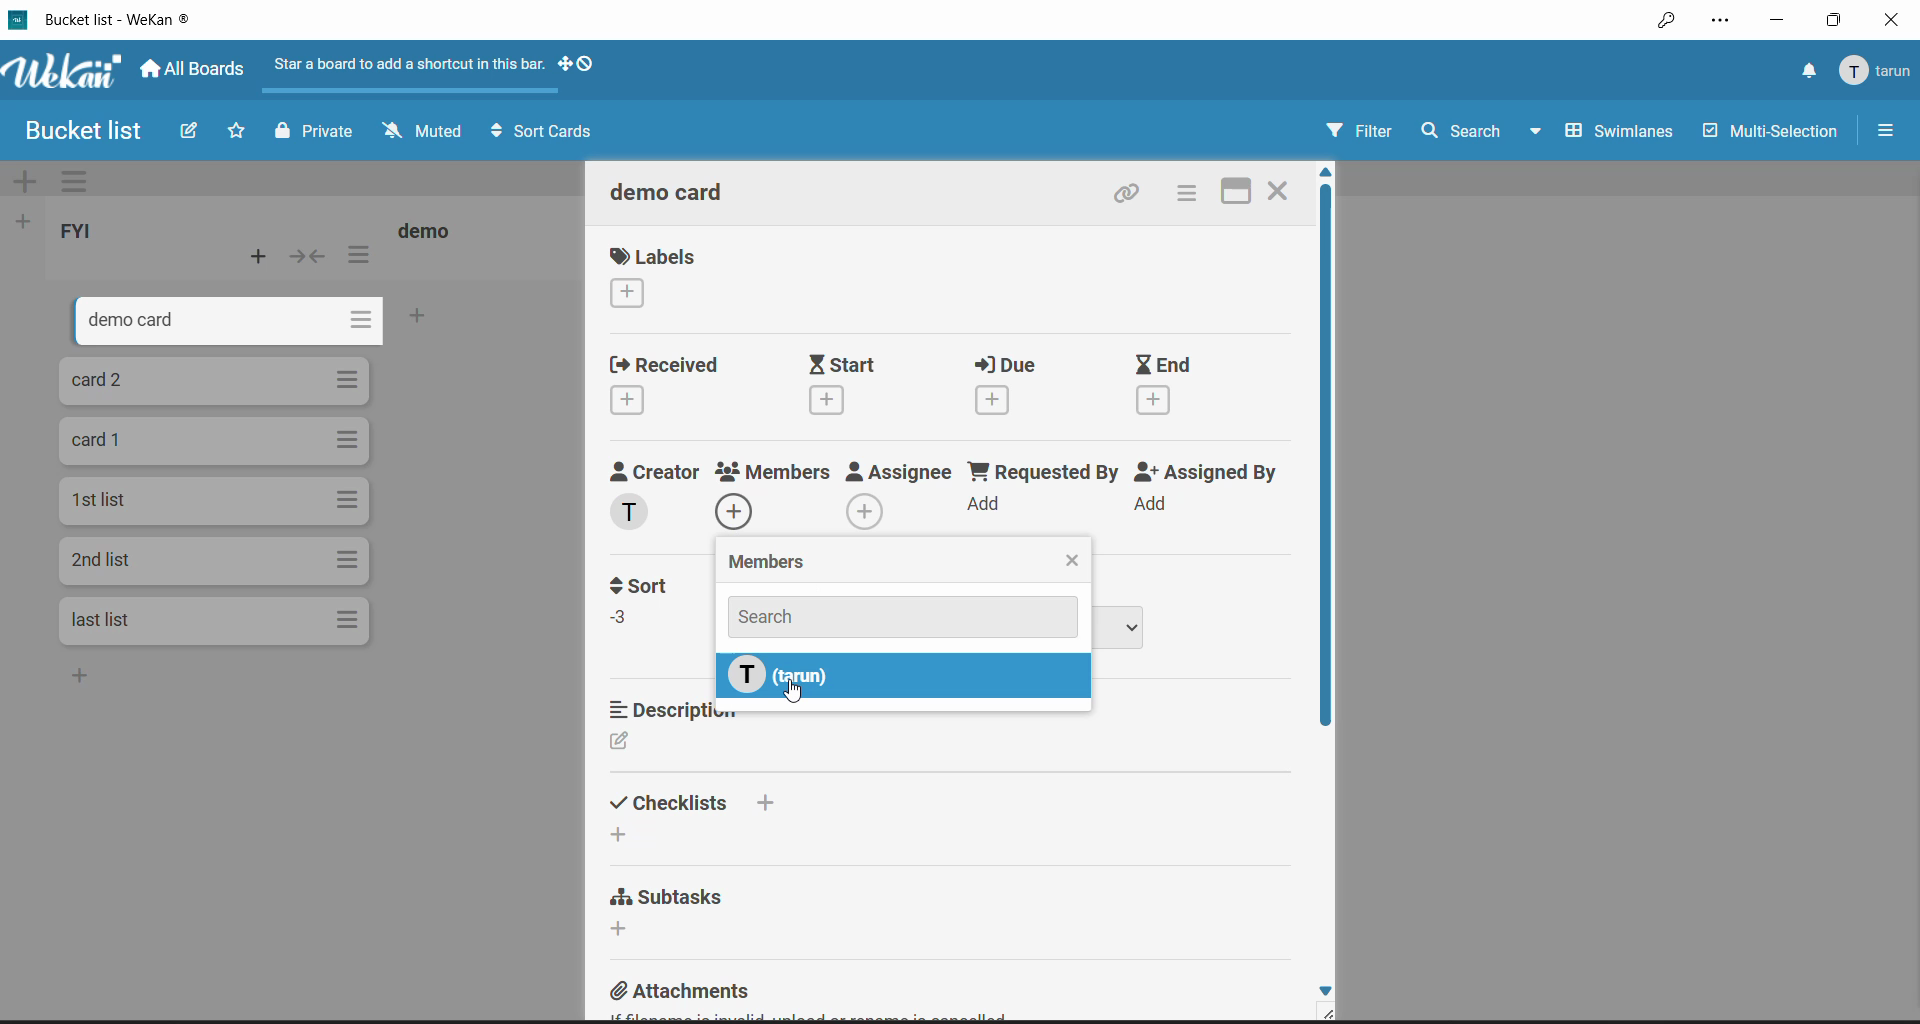  I want to click on add card to top, so click(254, 257).